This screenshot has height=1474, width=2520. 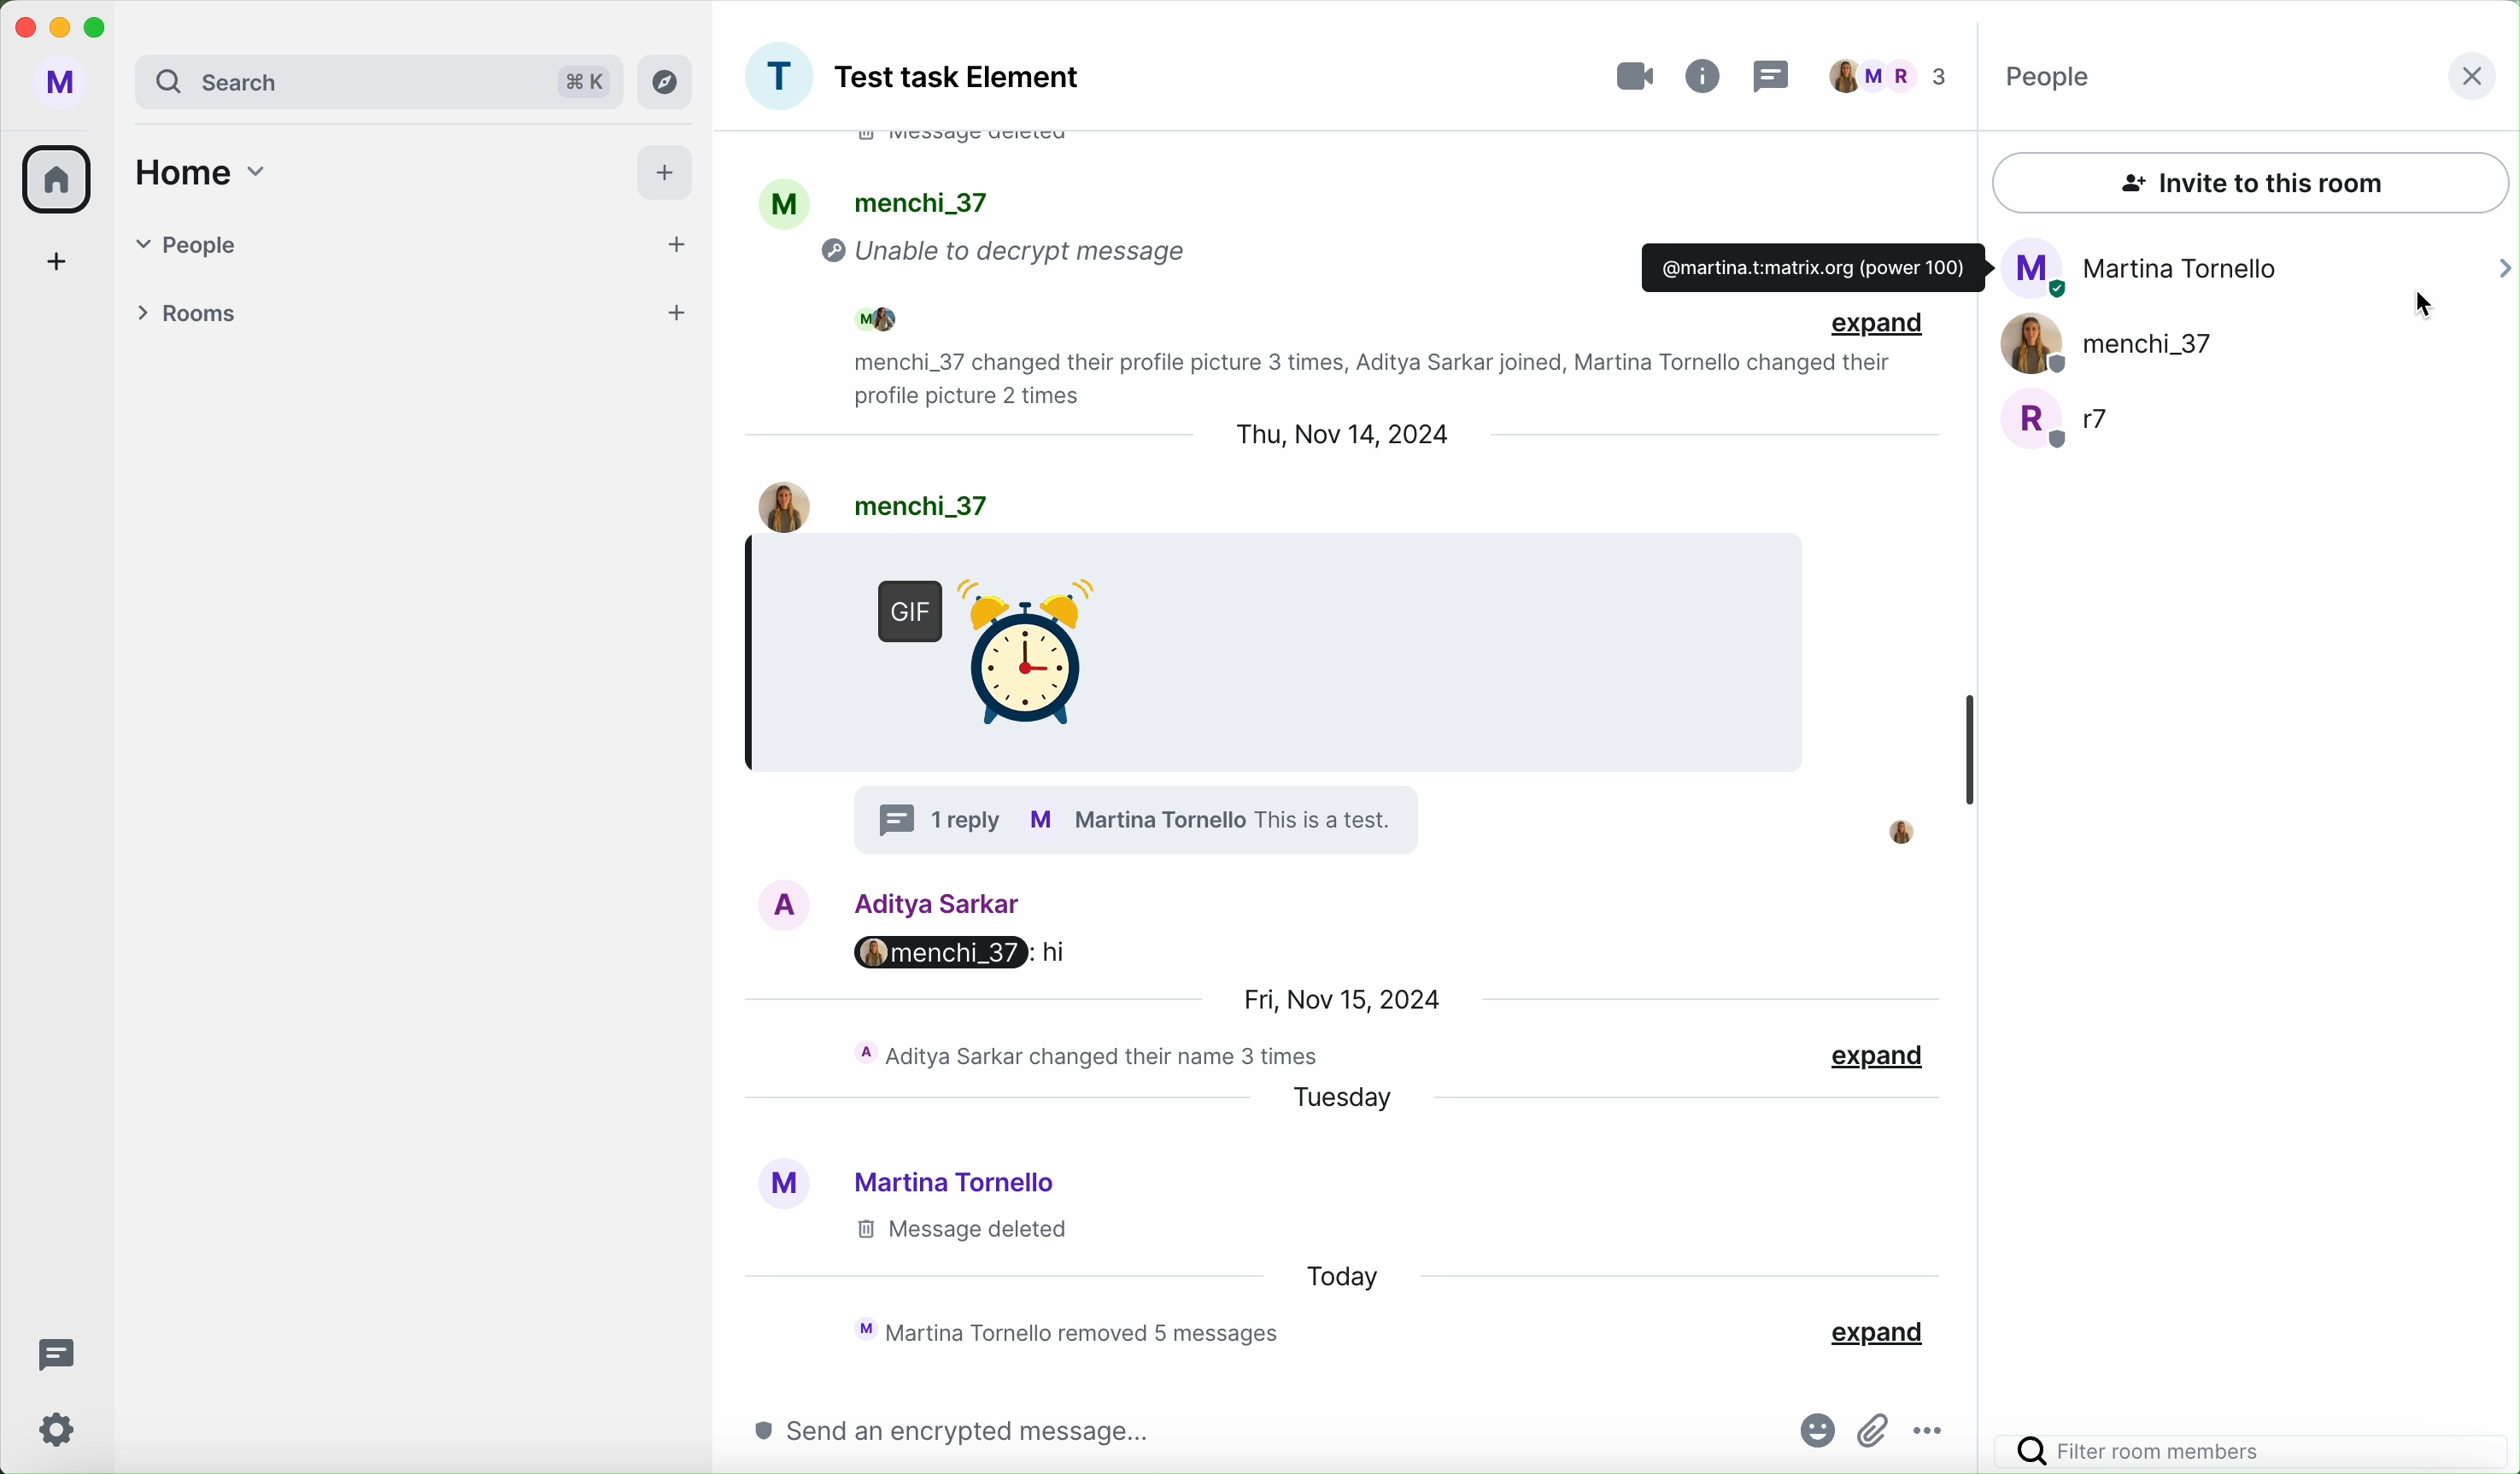 What do you see at coordinates (1874, 1331) in the screenshot?
I see `expand` at bounding box center [1874, 1331].